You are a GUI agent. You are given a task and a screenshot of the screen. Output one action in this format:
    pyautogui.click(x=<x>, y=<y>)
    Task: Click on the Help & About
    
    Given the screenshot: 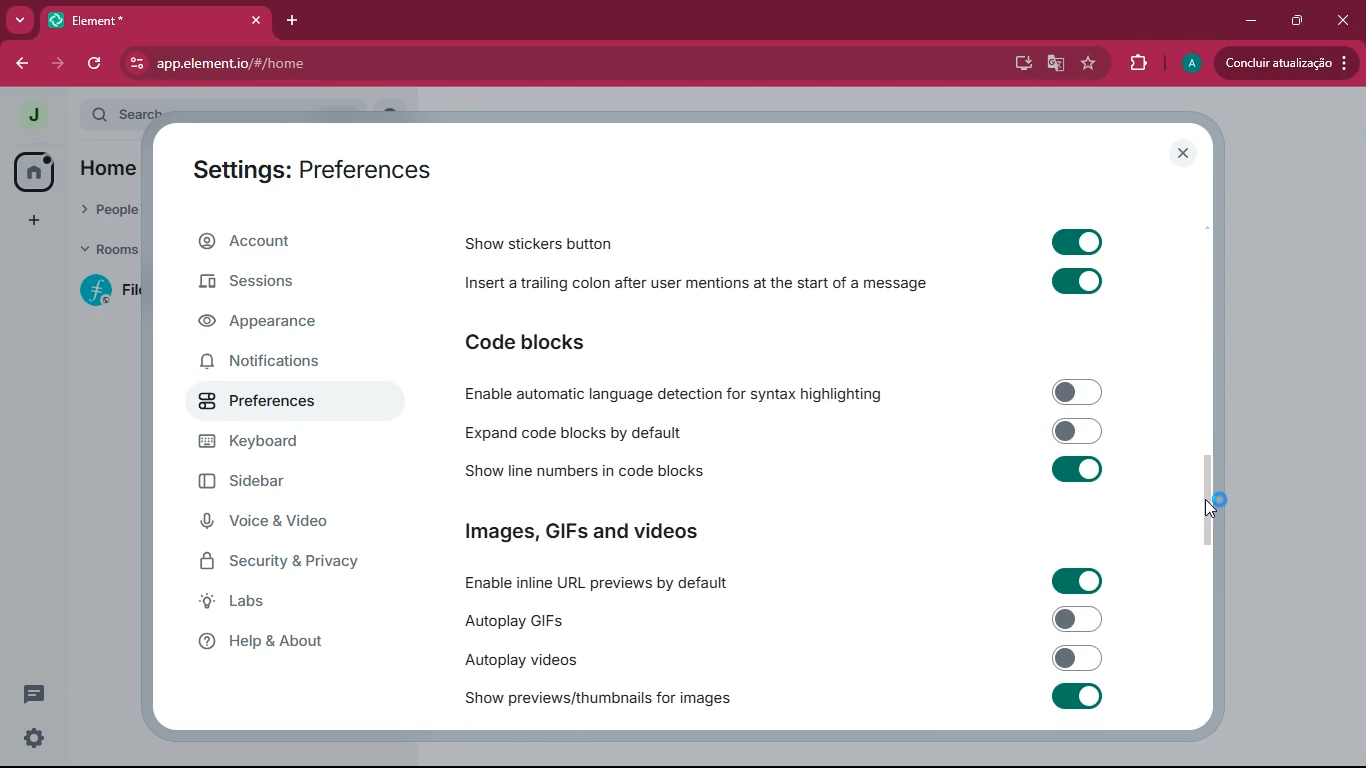 What is the action you would take?
    pyautogui.click(x=288, y=640)
    